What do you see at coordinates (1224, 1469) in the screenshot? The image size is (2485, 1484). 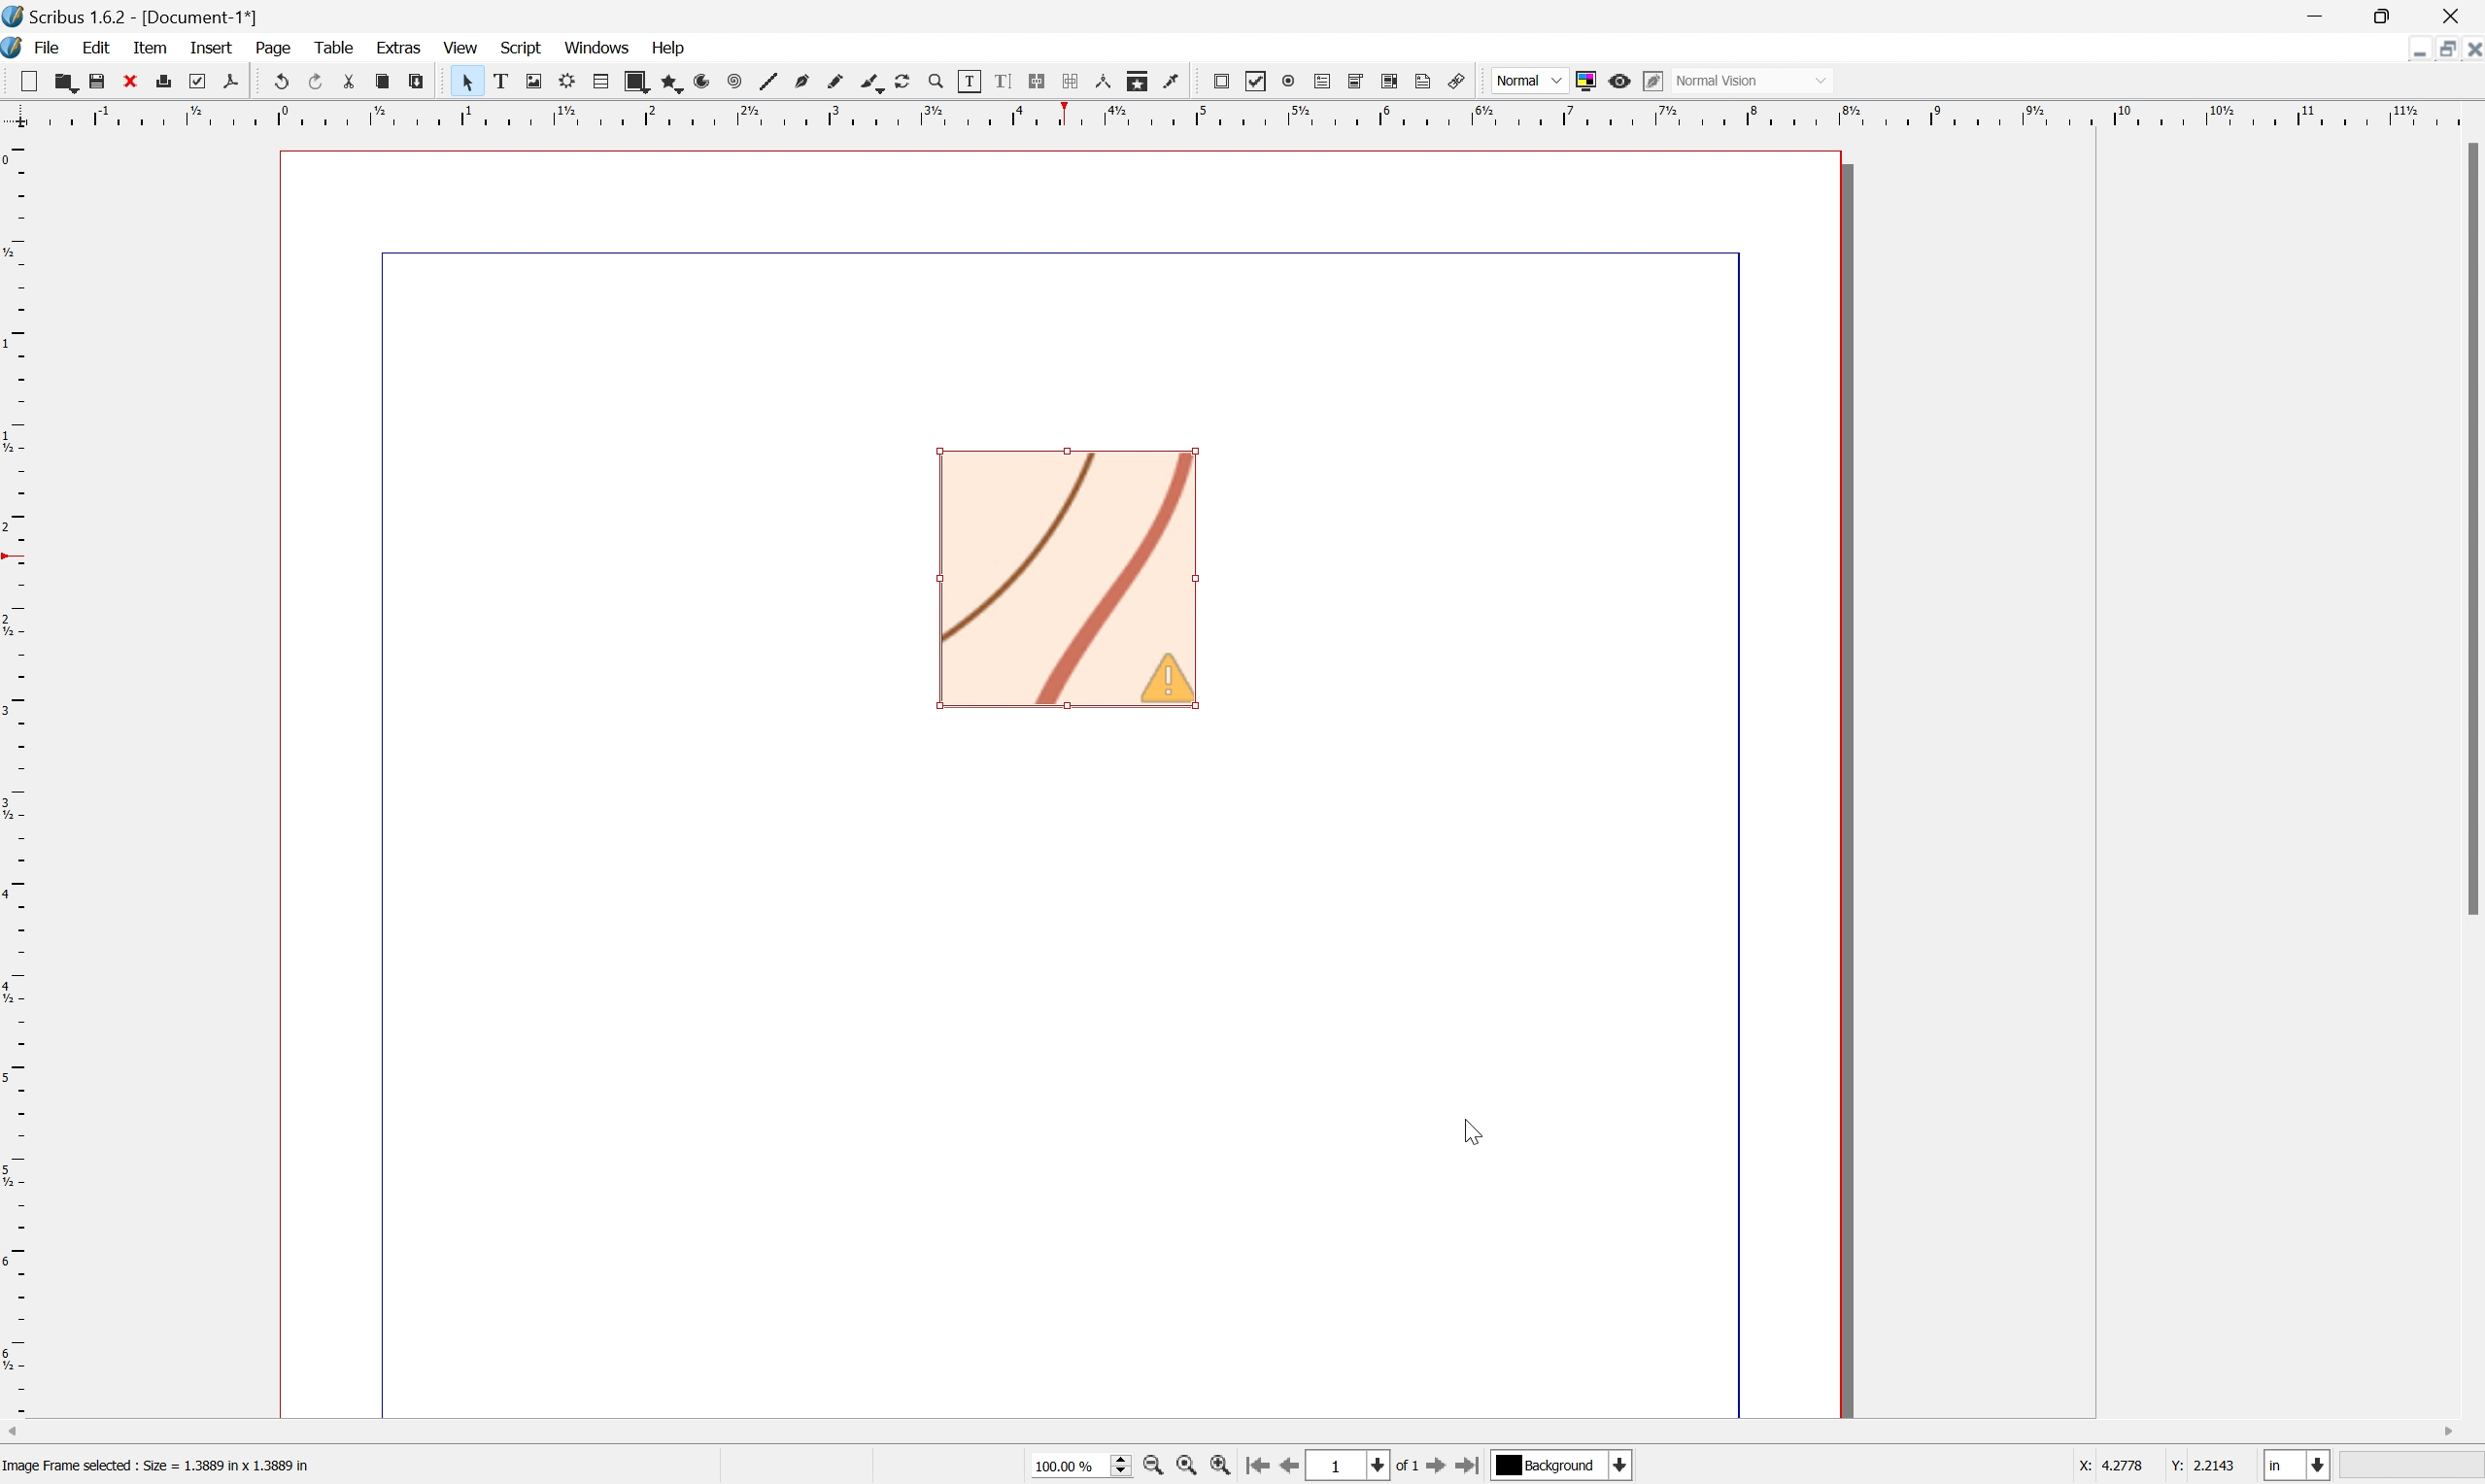 I see `Zoom In` at bounding box center [1224, 1469].